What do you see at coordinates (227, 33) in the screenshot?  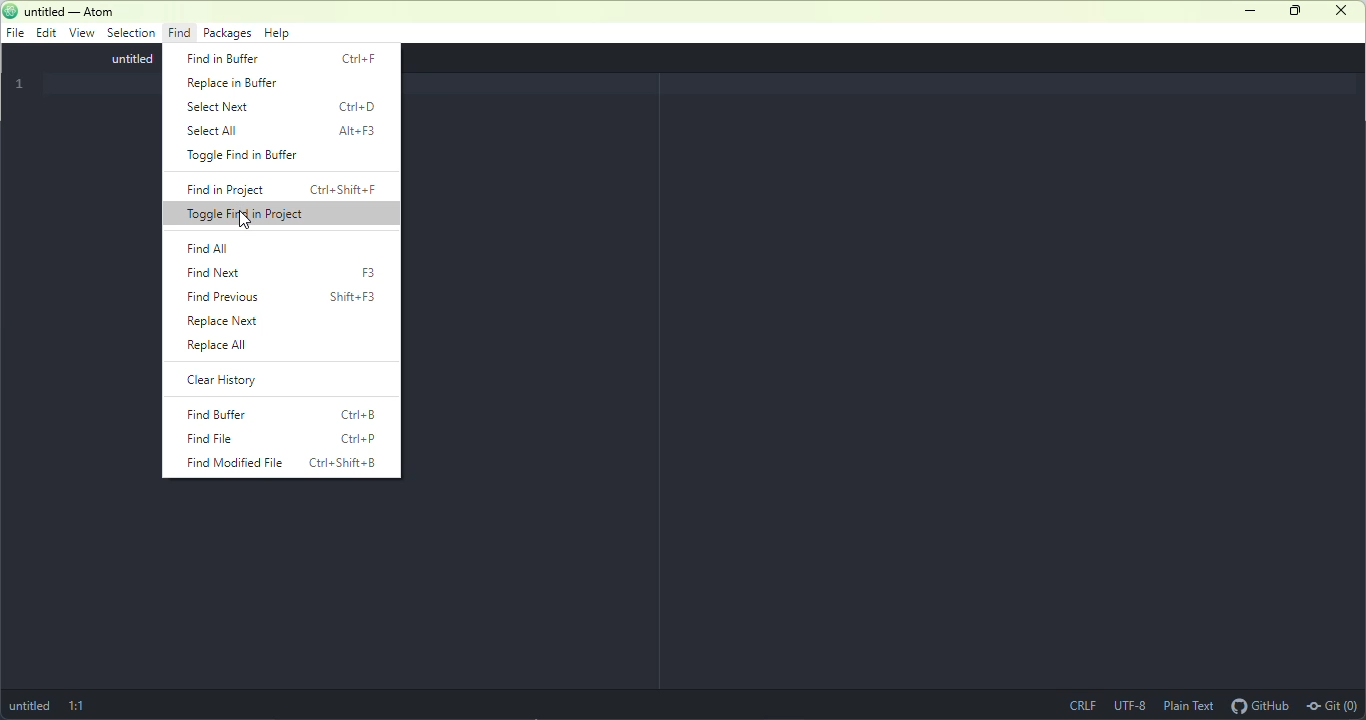 I see `packages` at bounding box center [227, 33].